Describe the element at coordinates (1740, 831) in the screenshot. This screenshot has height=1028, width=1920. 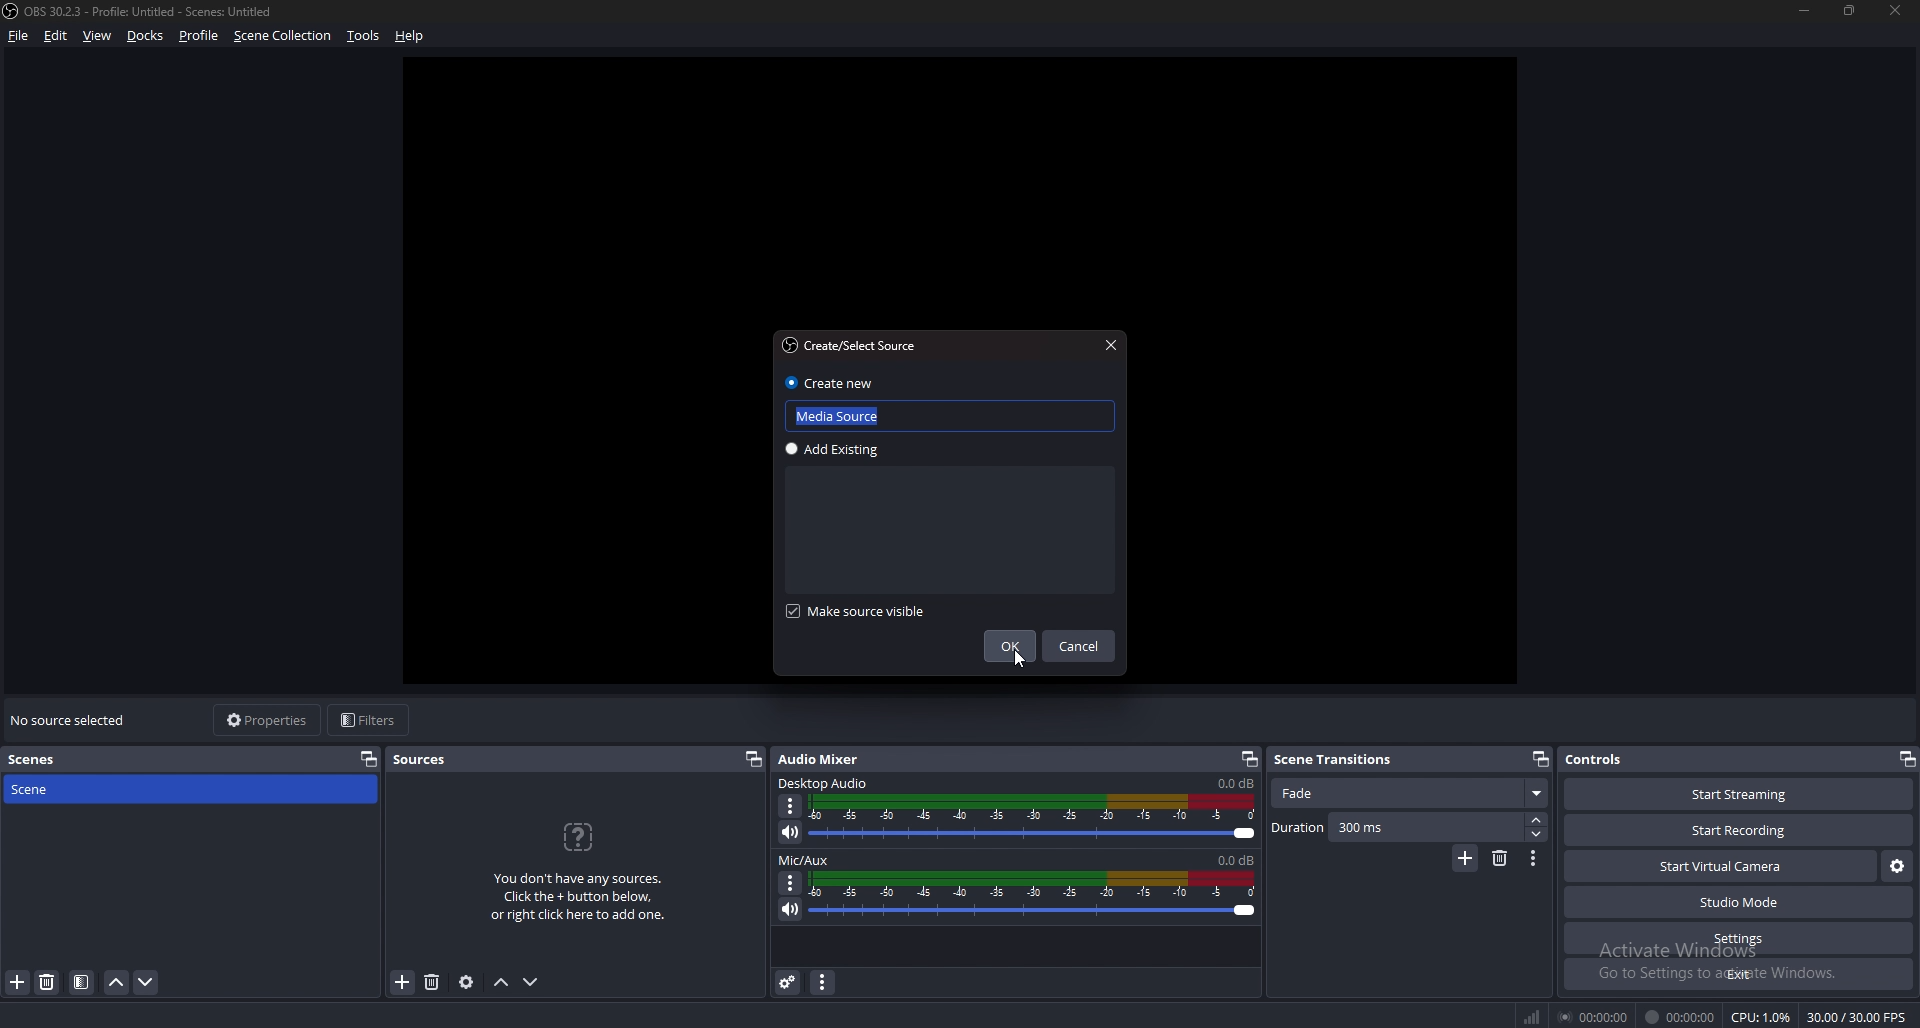
I see `Start recording` at that location.